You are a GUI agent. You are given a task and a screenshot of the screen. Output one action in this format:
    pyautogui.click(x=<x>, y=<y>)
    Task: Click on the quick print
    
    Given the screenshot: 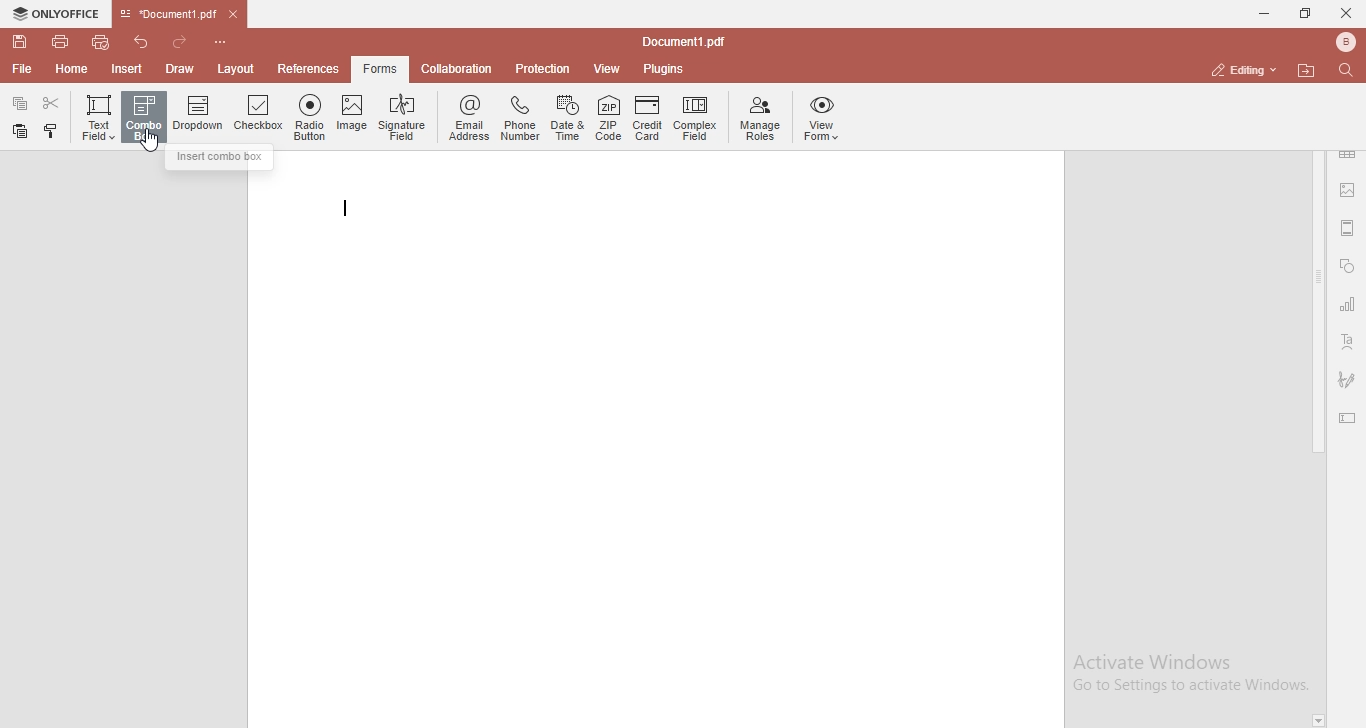 What is the action you would take?
    pyautogui.click(x=102, y=41)
    